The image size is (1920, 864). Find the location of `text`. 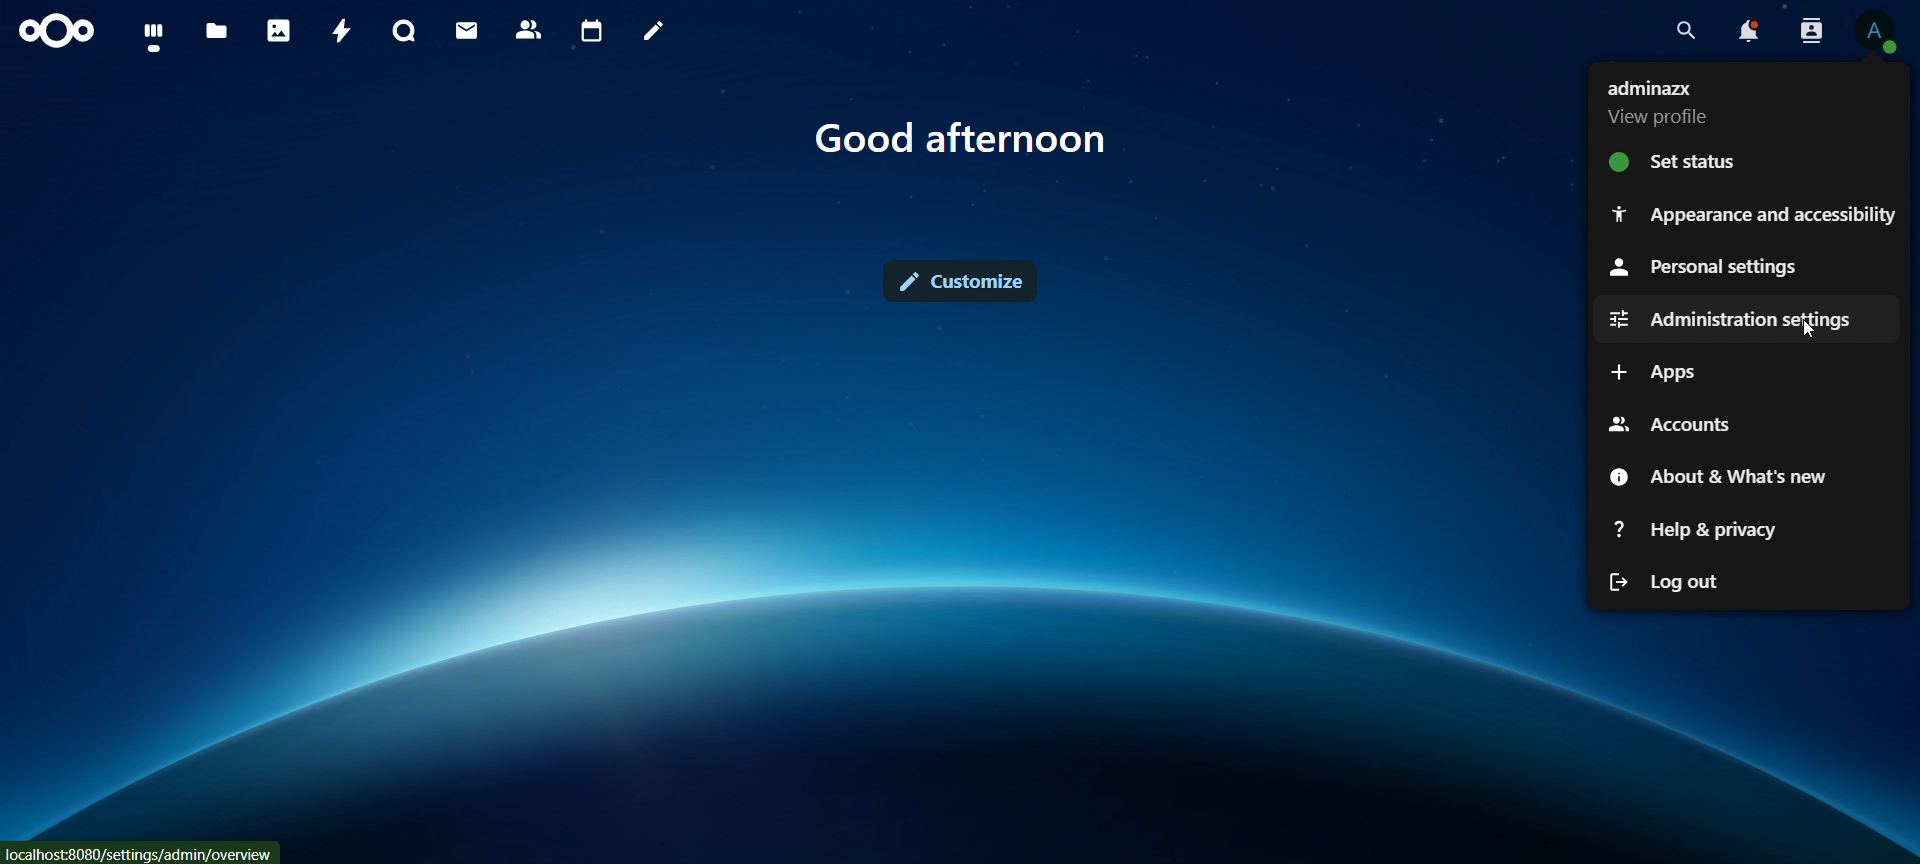

text is located at coordinates (964, 139).